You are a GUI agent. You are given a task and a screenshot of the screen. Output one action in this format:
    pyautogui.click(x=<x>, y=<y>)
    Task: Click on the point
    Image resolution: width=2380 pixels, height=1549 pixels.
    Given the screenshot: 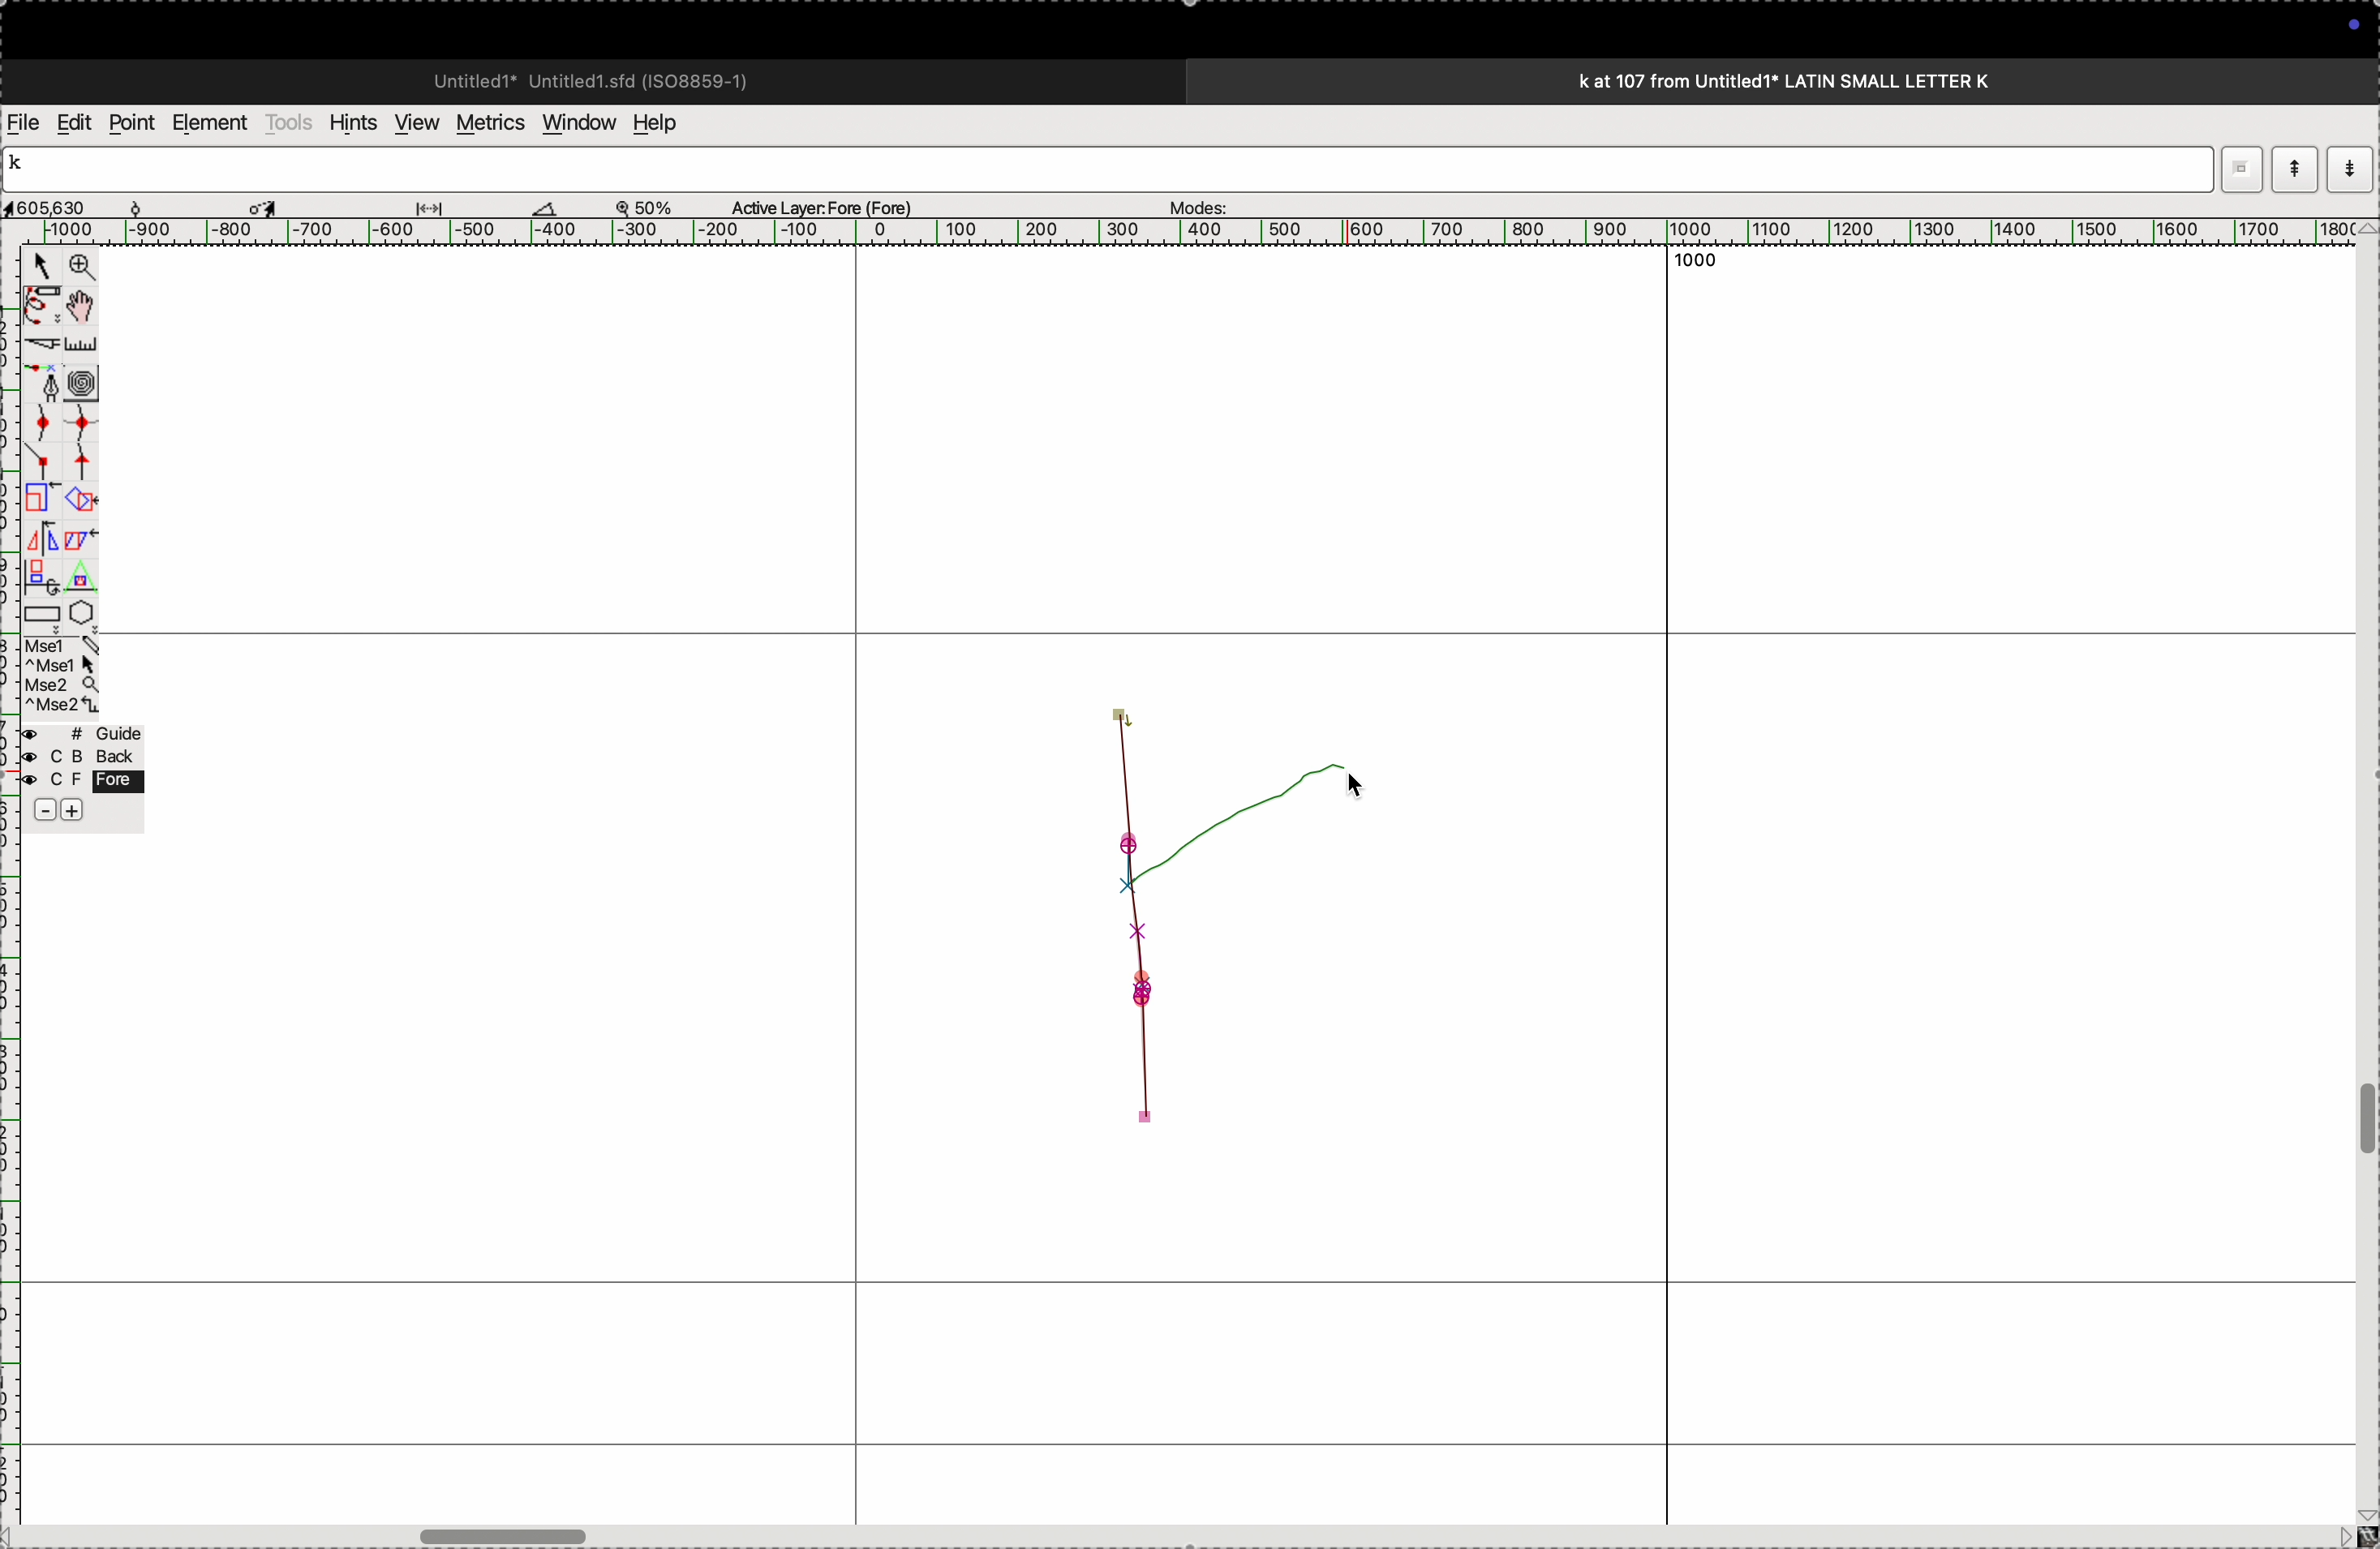 What is the action you would take?
    pyautogui.click(x=131, y=123)
    